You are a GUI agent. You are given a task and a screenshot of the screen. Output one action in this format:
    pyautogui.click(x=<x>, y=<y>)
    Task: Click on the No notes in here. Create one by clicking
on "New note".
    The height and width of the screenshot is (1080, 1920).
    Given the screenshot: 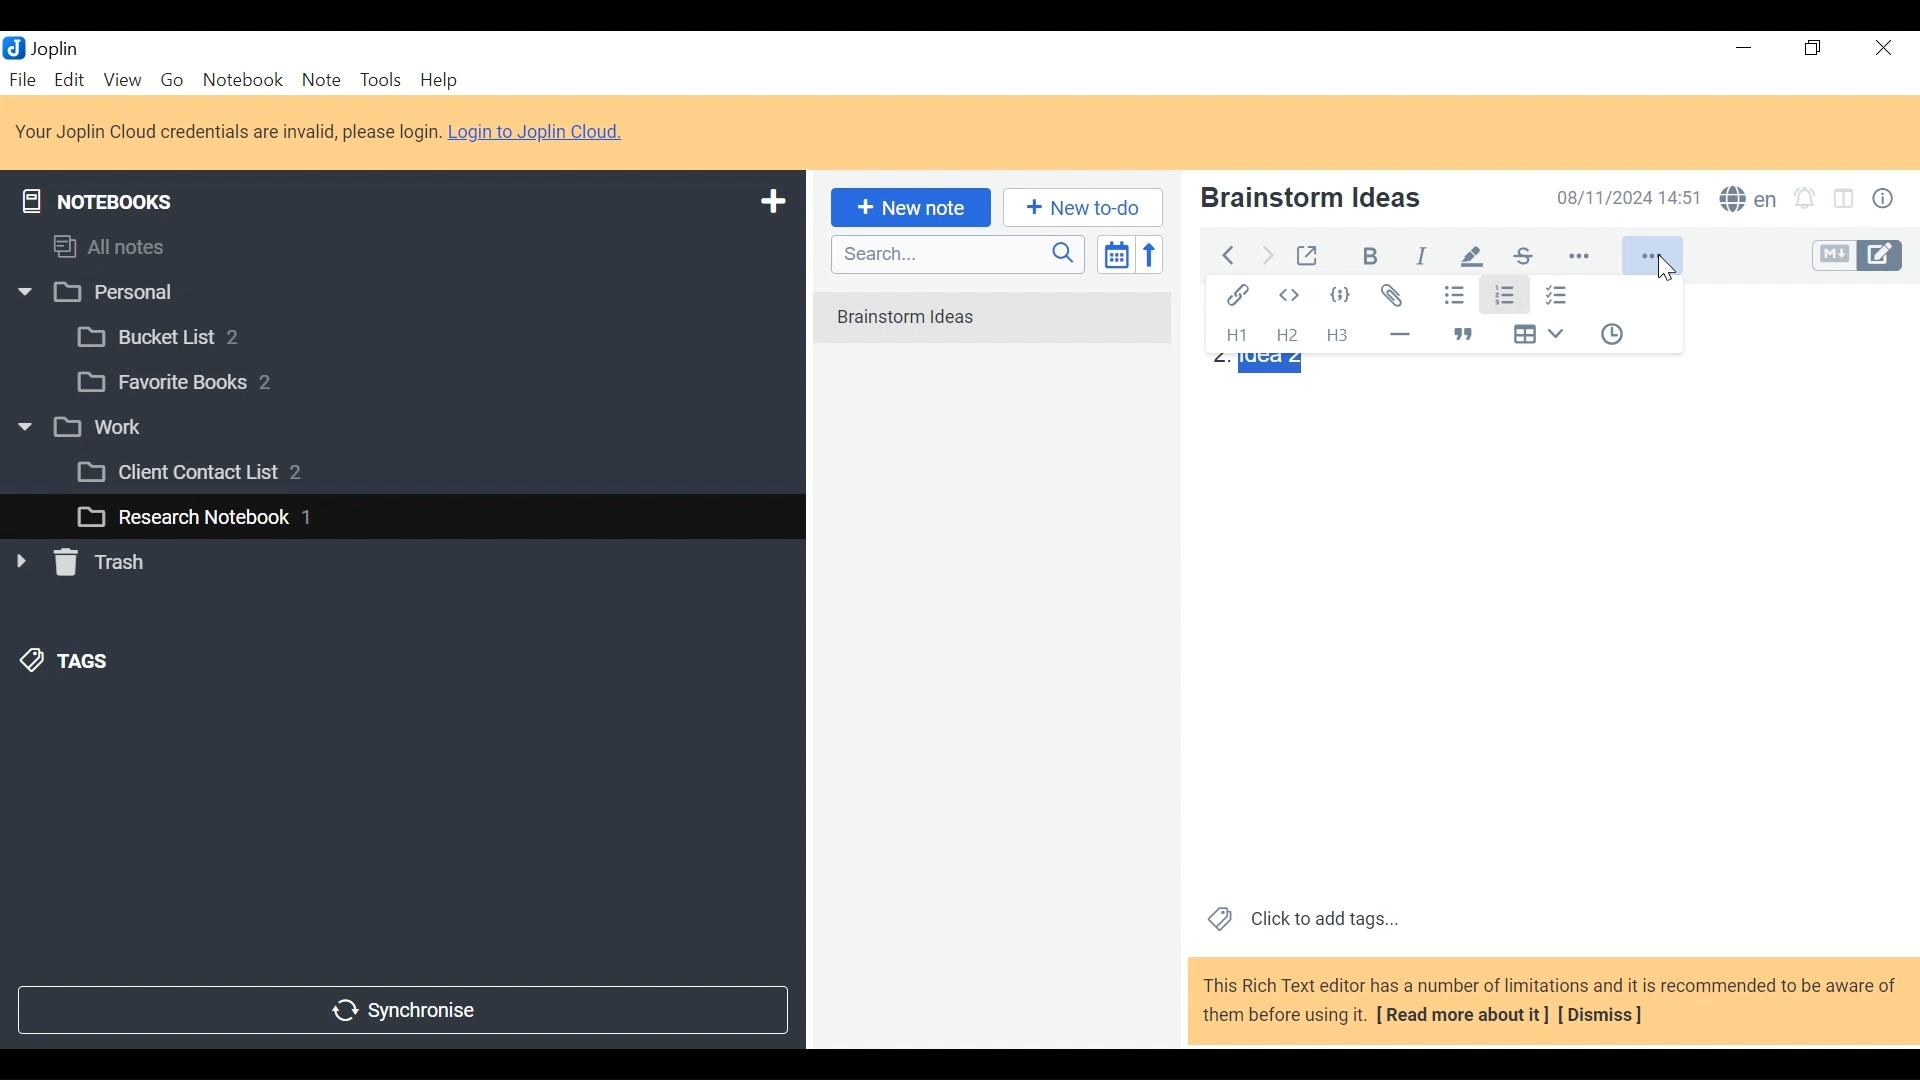 What is the action you would take?
    pyautogui.click(x=991, y=319)
    